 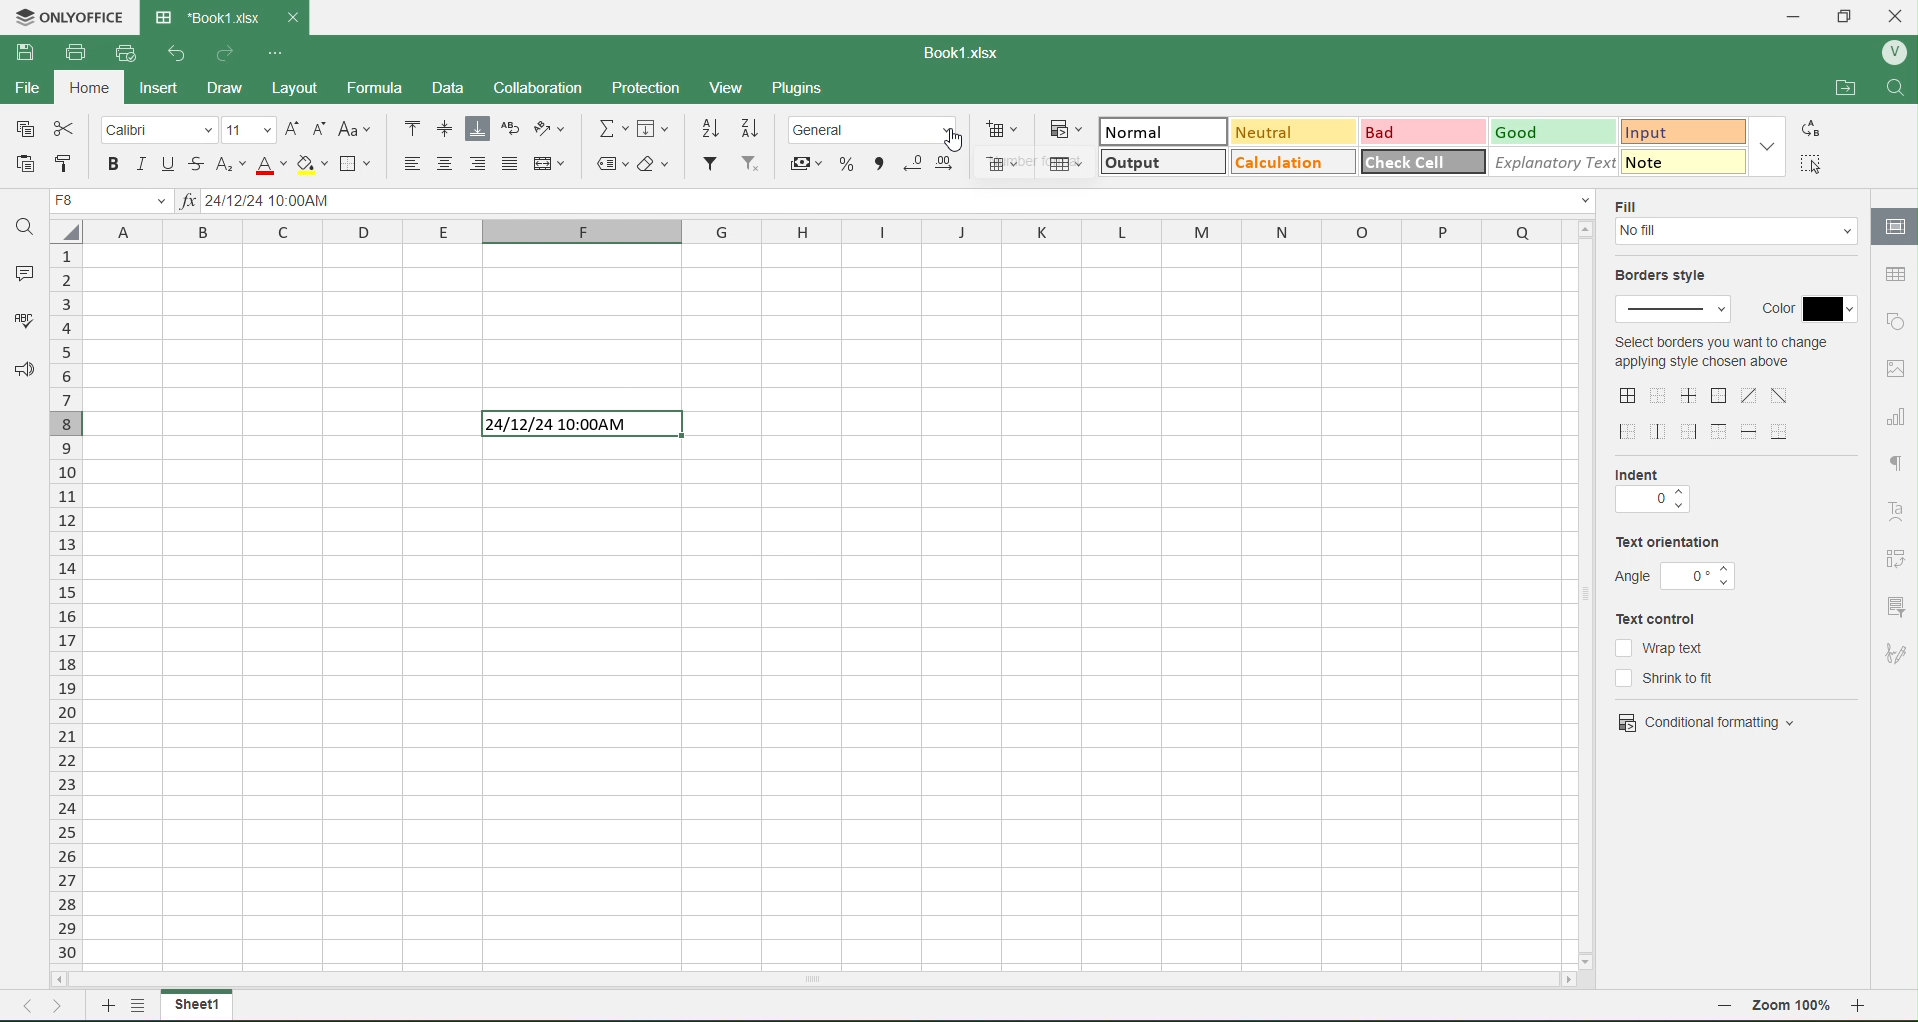 What do you see at coordinates (114, 164) in the screenshot?
I see `Bold` at bounding box center [114, 164].